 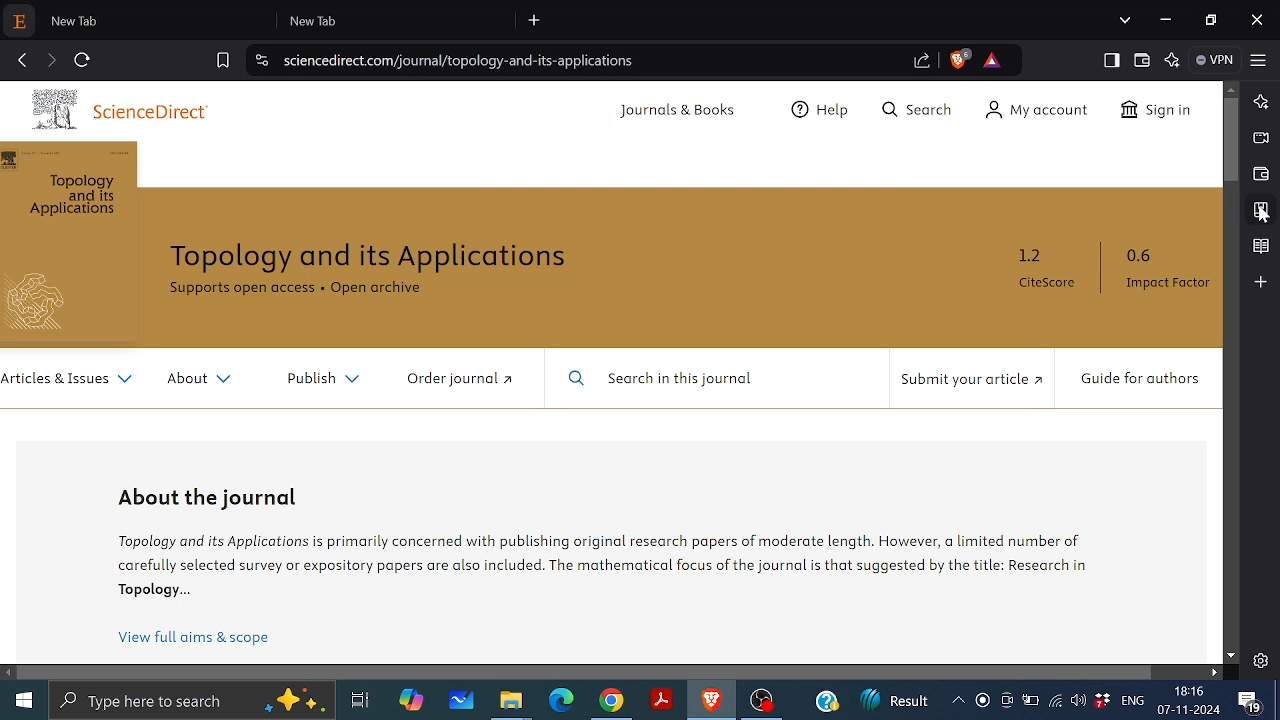 I want to click on Information on topology, so click(x=607, y=563).